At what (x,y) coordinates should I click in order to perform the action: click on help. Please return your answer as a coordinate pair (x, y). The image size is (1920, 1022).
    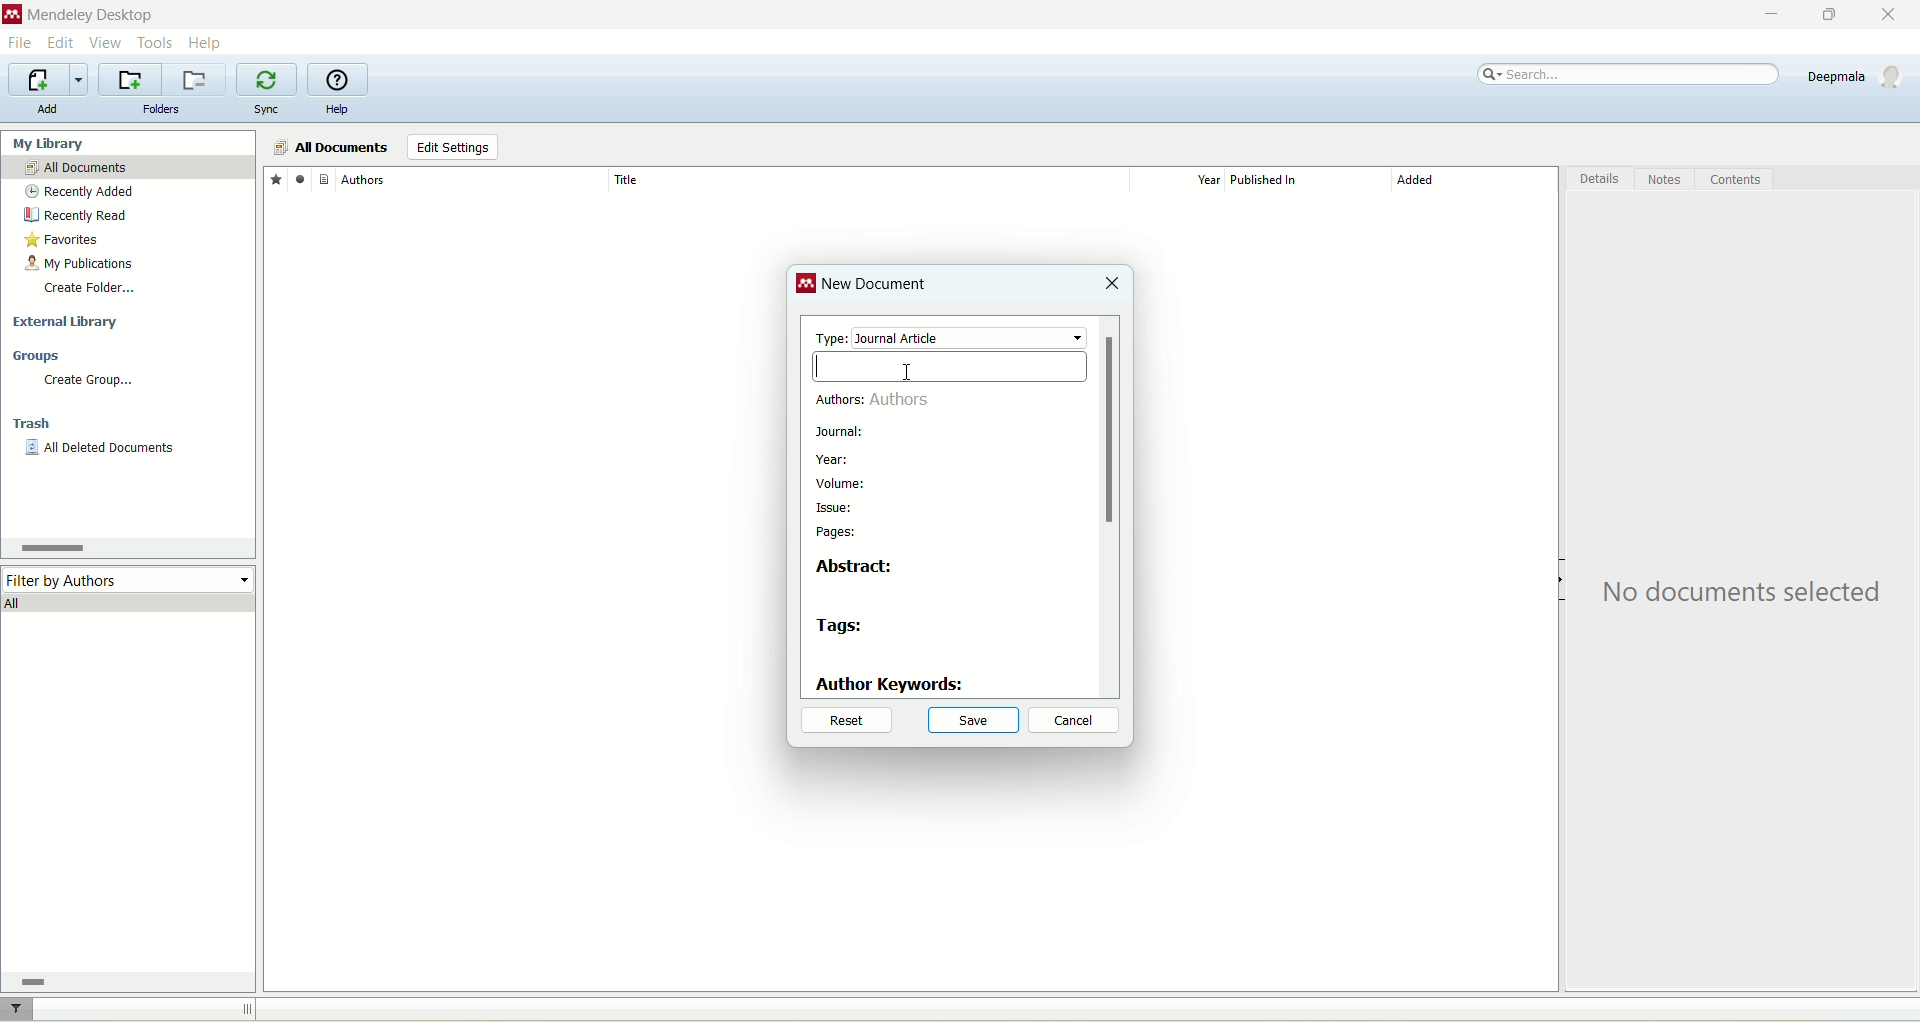
    Looking at the image, I should click on (207, 42).